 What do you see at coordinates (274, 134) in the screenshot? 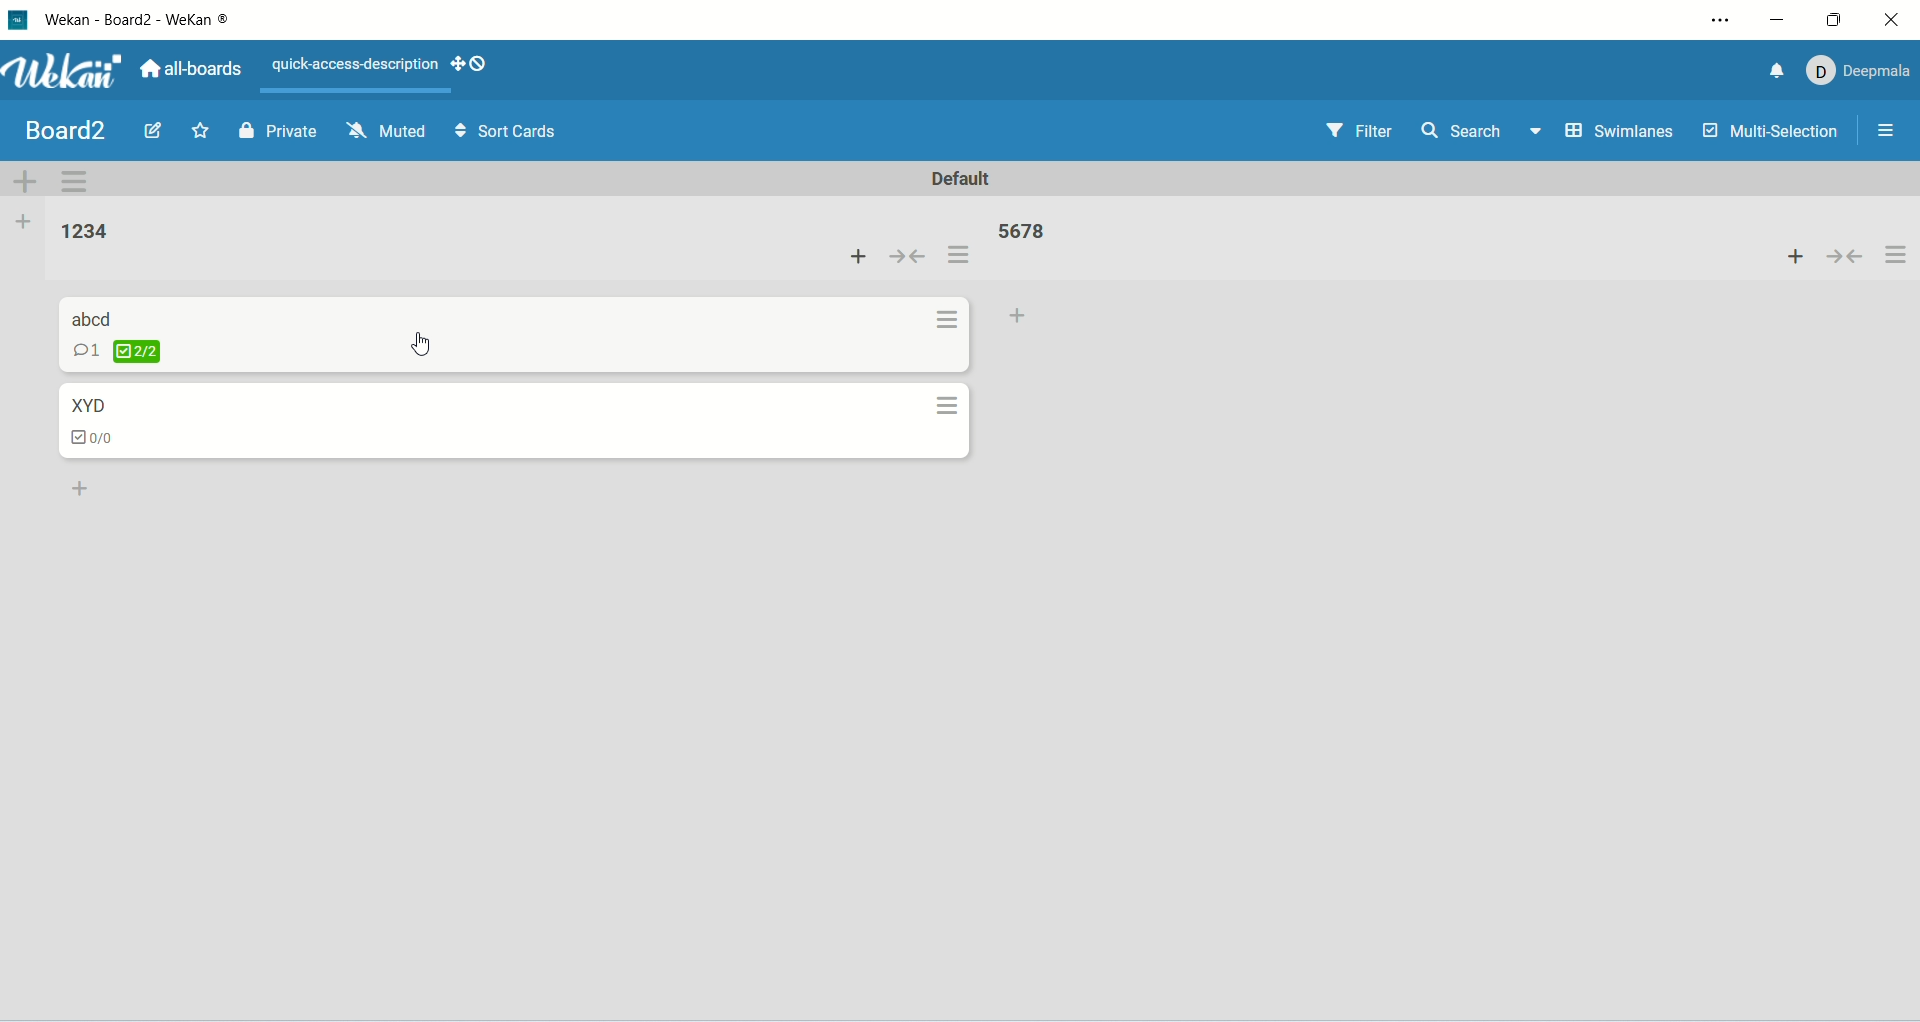
I see `private` at bounding box center [274, 134].